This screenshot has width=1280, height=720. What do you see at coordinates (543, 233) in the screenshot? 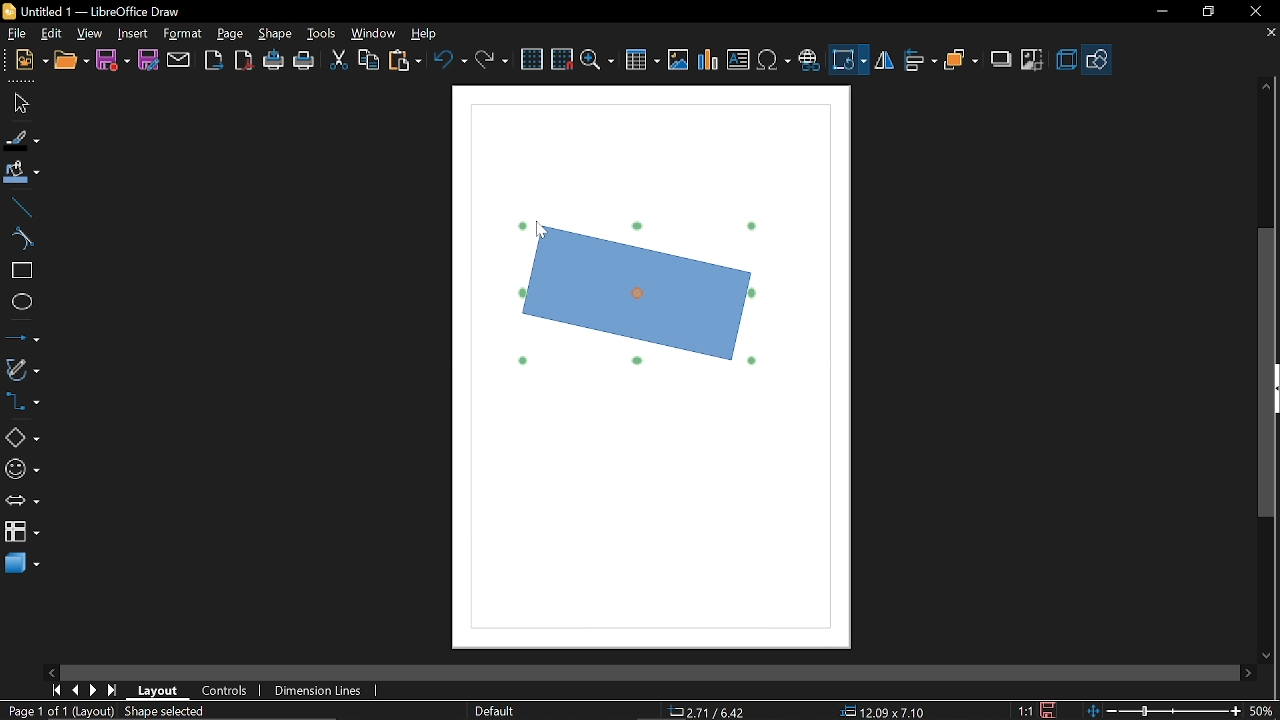
I see `Cursor` at bounding box center [543, 233].